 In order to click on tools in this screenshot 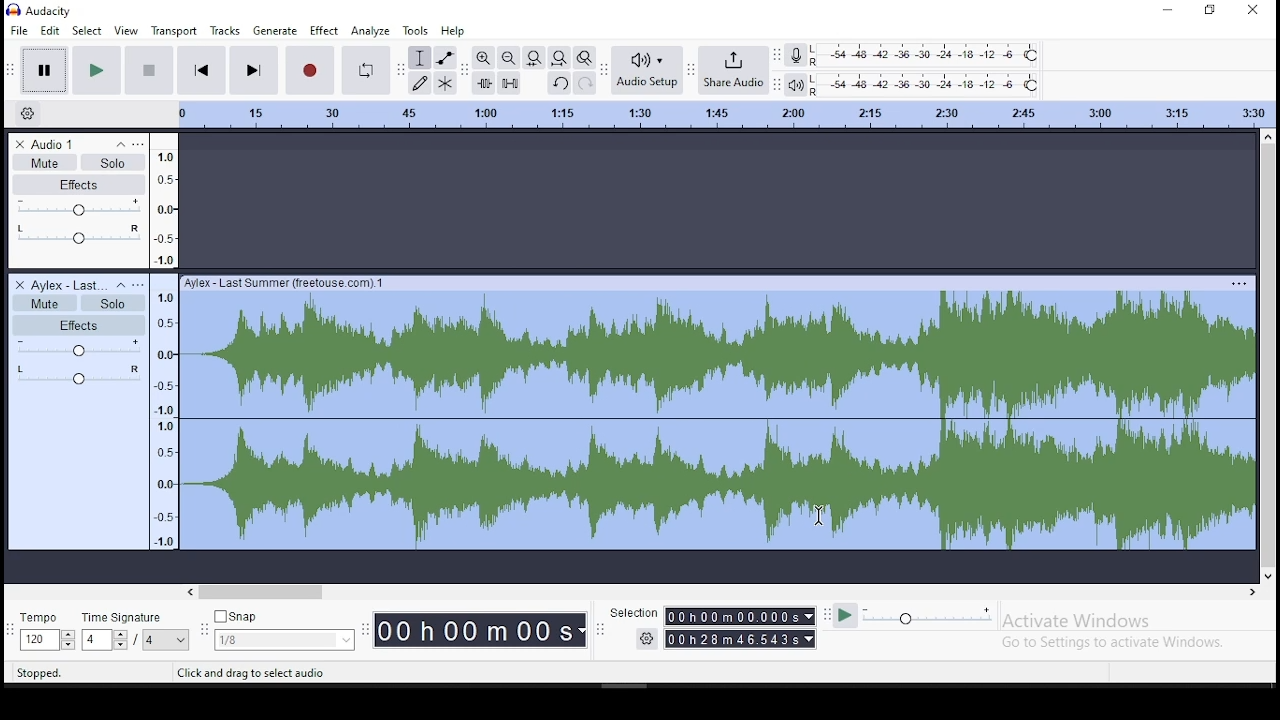, I will do `click(418, 30)`.